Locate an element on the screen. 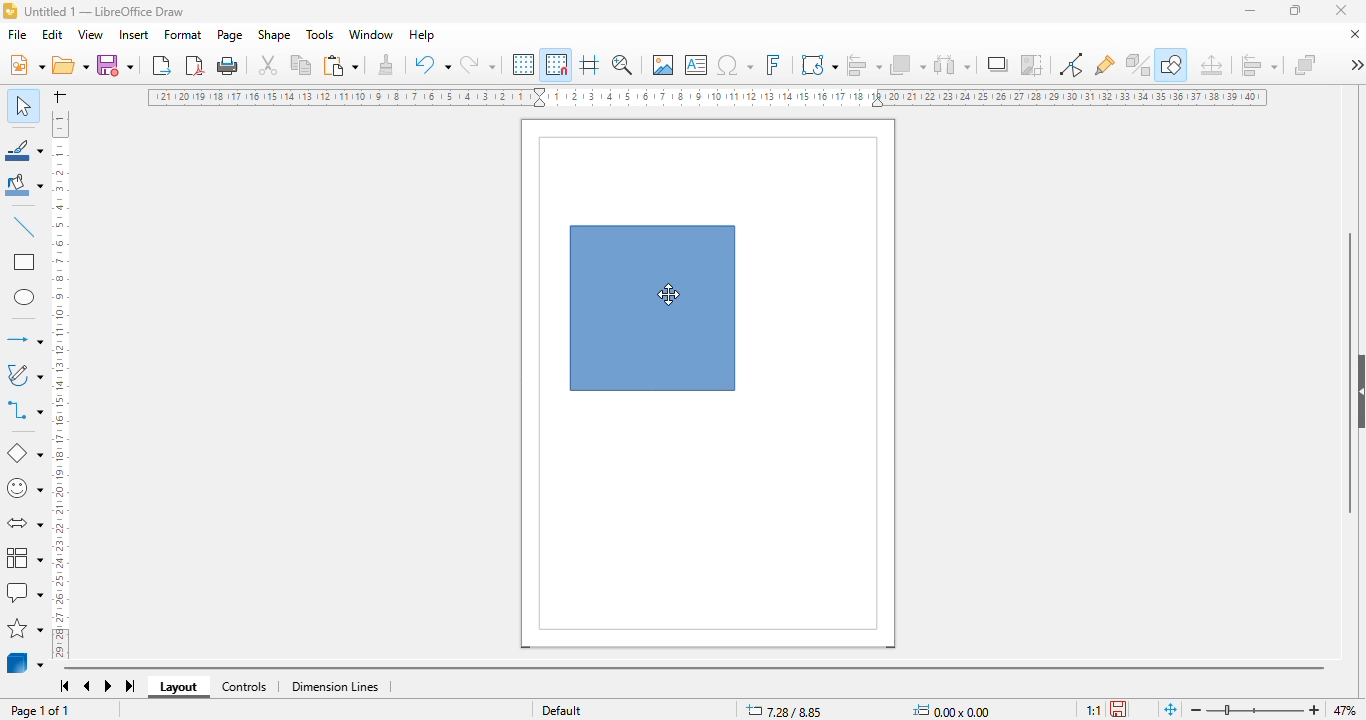 The height and width of the screenshot is (720, 1366). show draw functions is located at coordinates (1171, 65).